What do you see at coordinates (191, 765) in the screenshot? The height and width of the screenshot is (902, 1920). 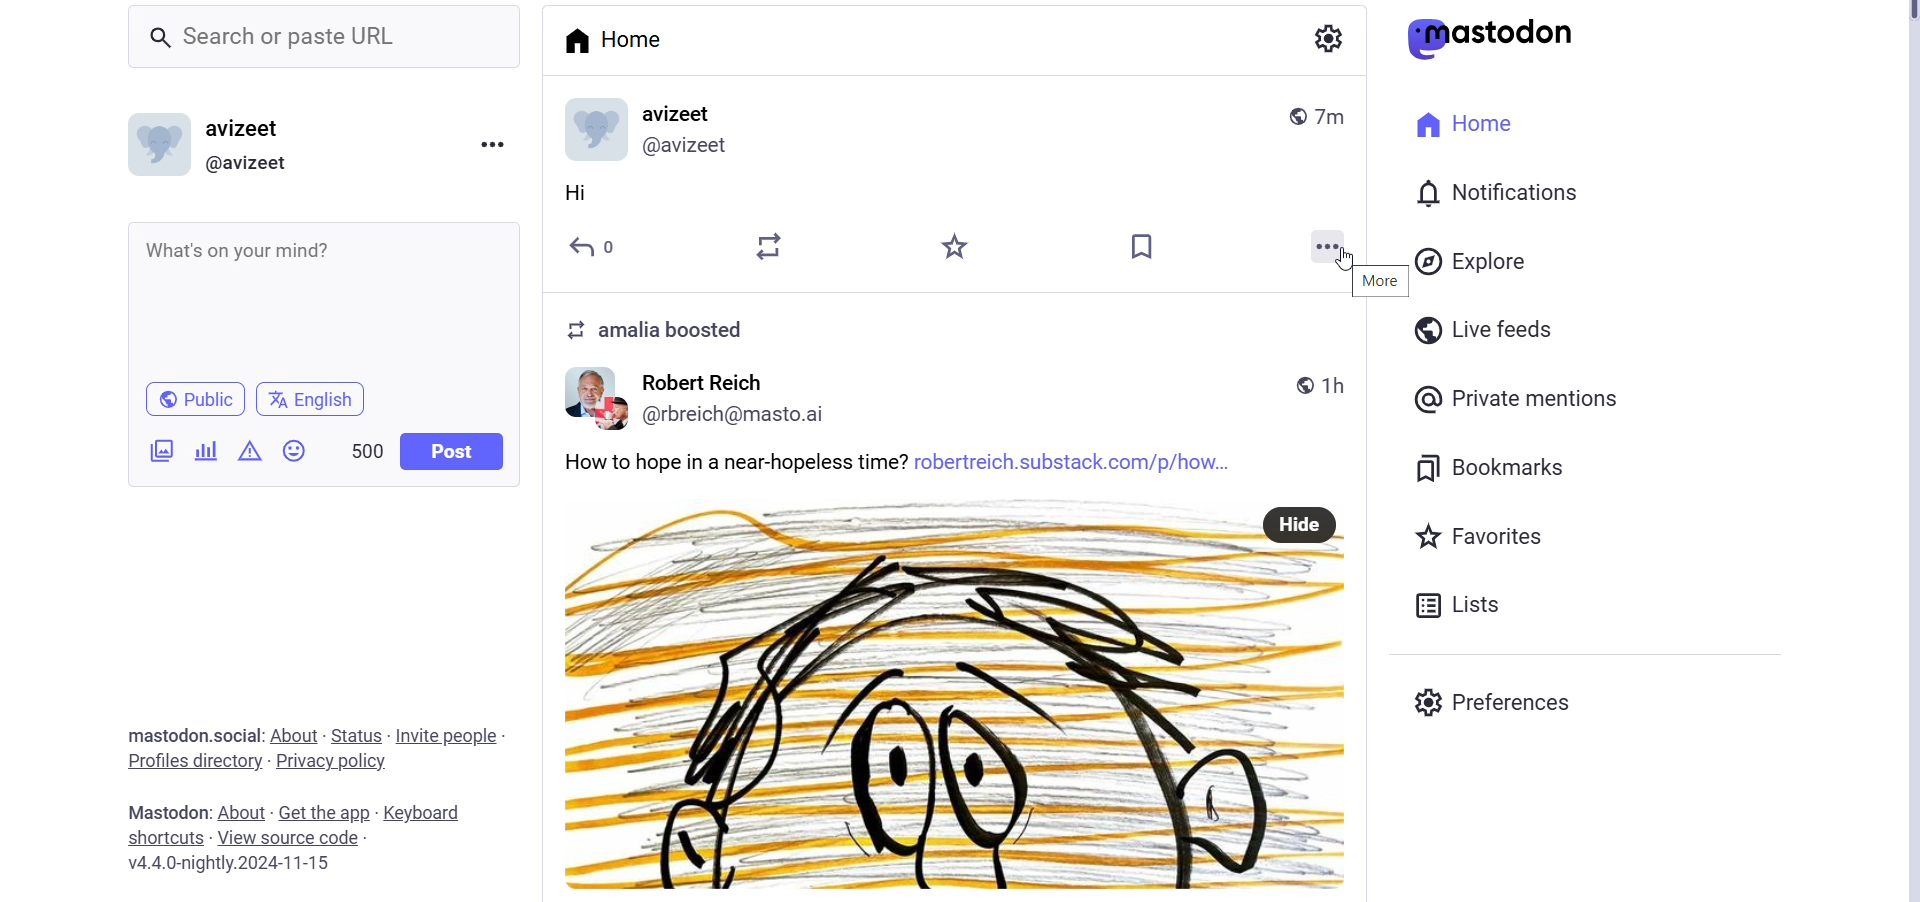 I see `Profiles directories` at bounding box center [191, 765].